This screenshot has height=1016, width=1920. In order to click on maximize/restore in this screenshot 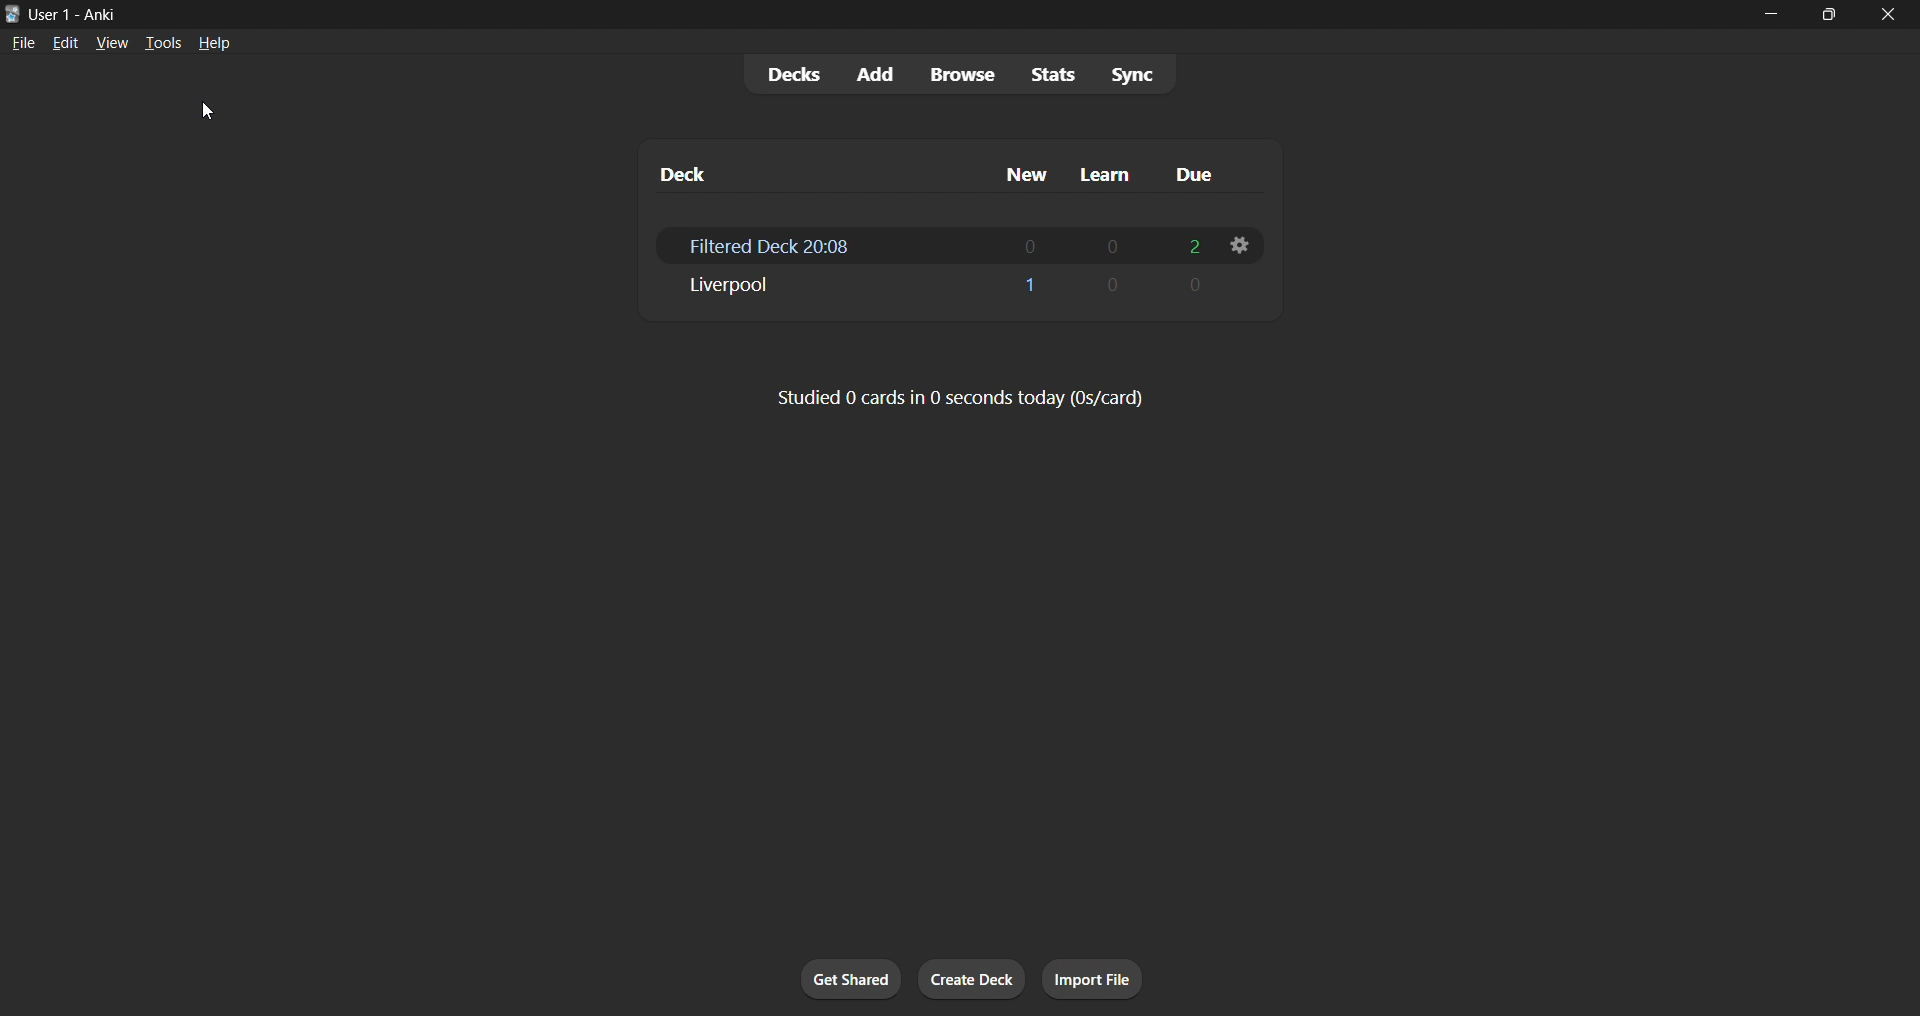, I will do `click(1830, 13)`.